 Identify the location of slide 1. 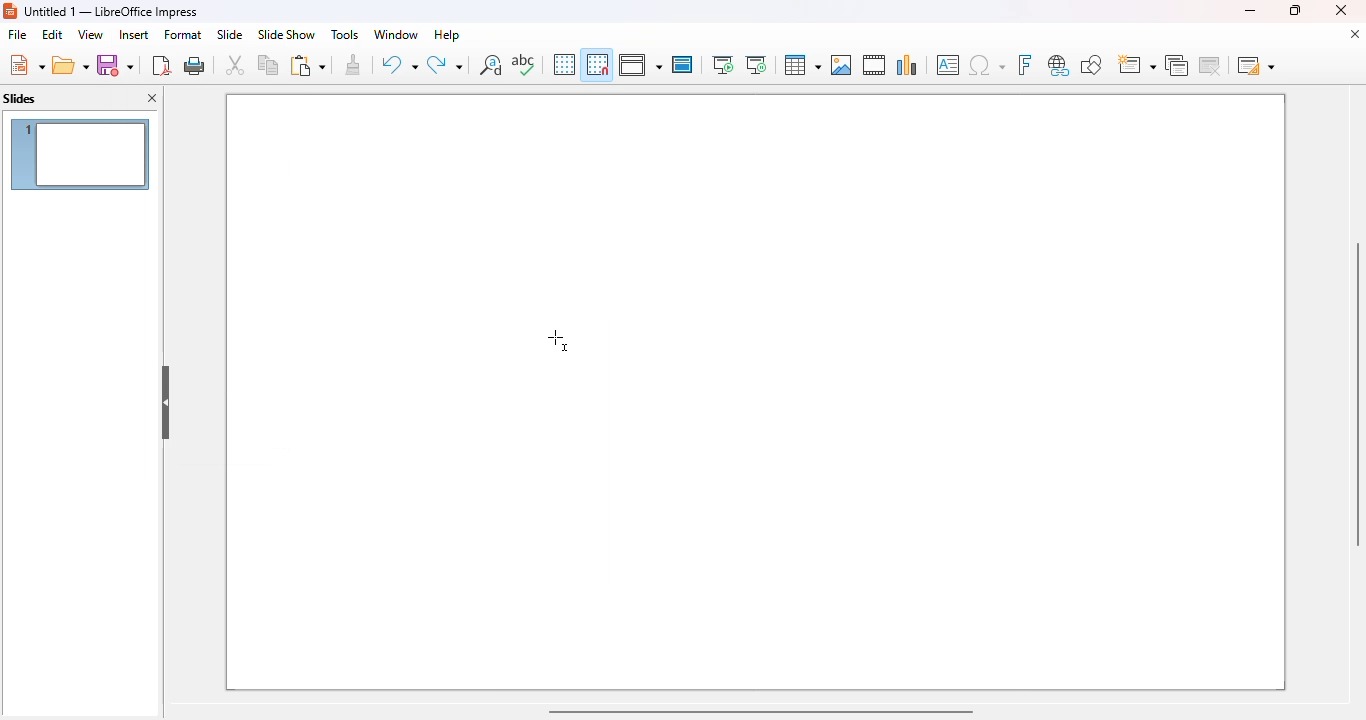
(80, 154).